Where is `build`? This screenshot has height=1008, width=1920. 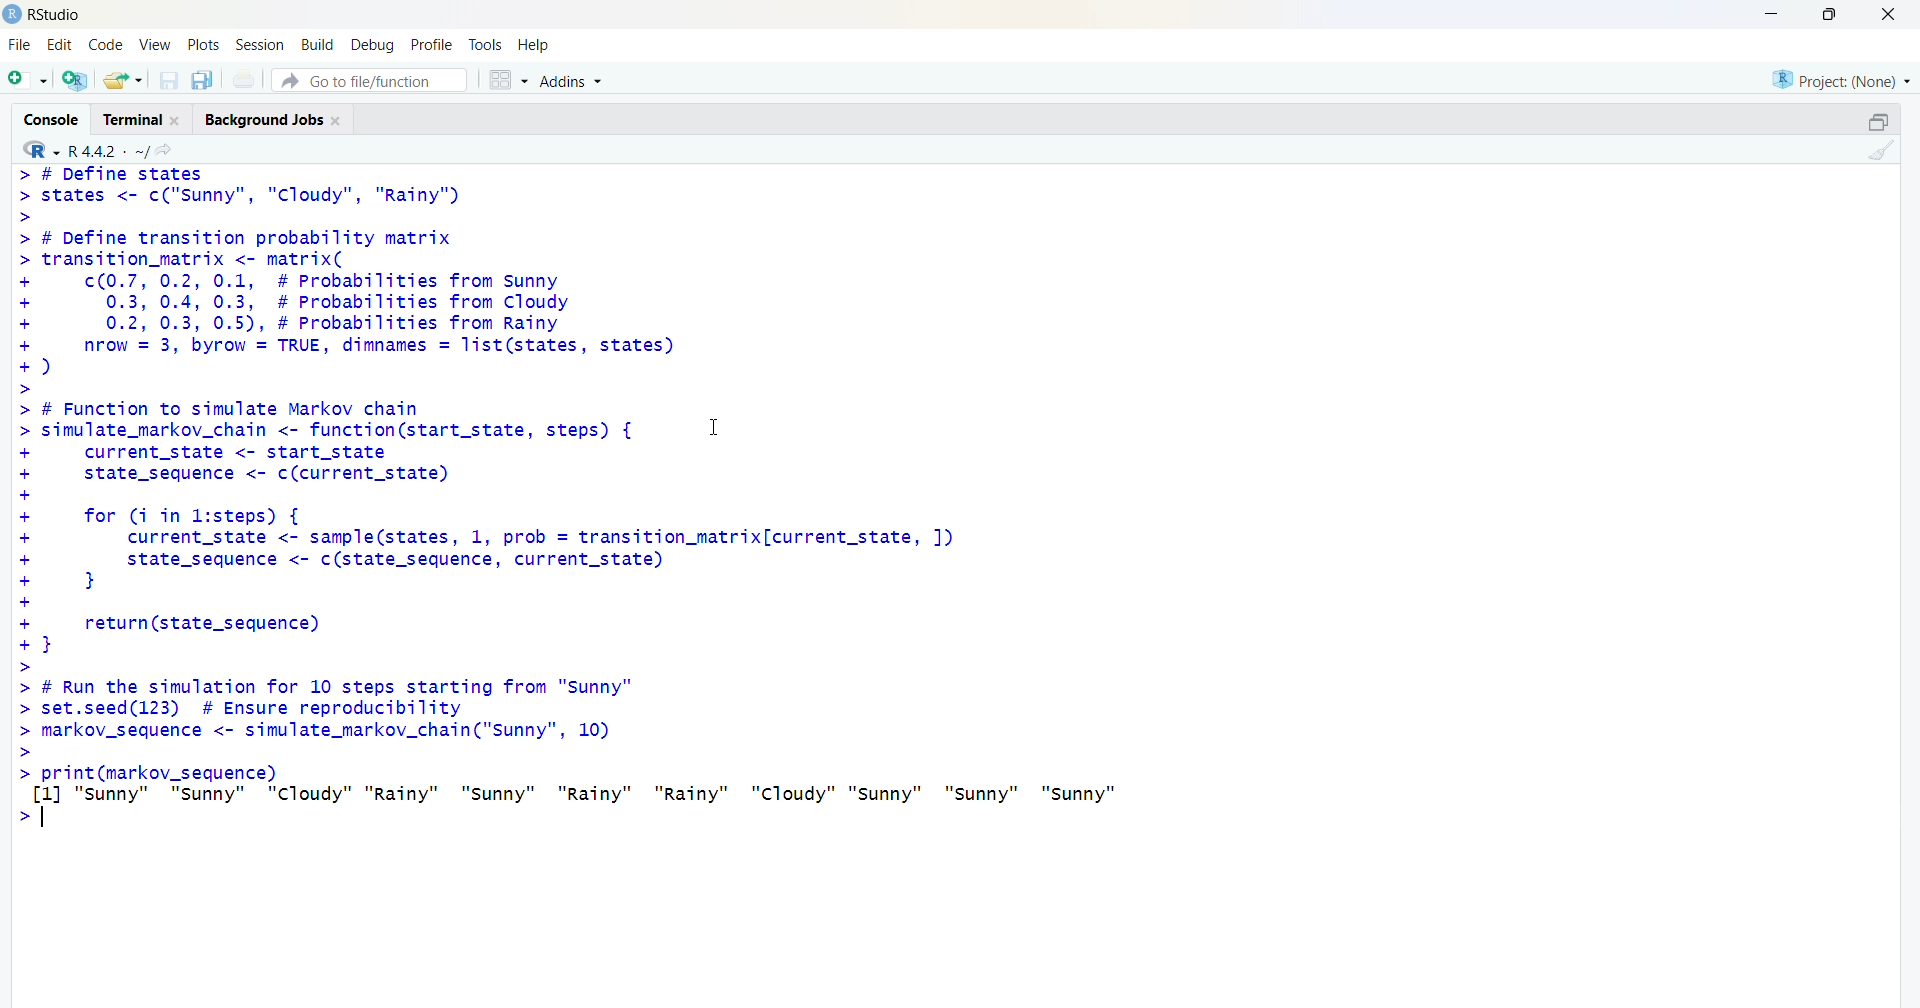 build is located at coordinates (317, 45).